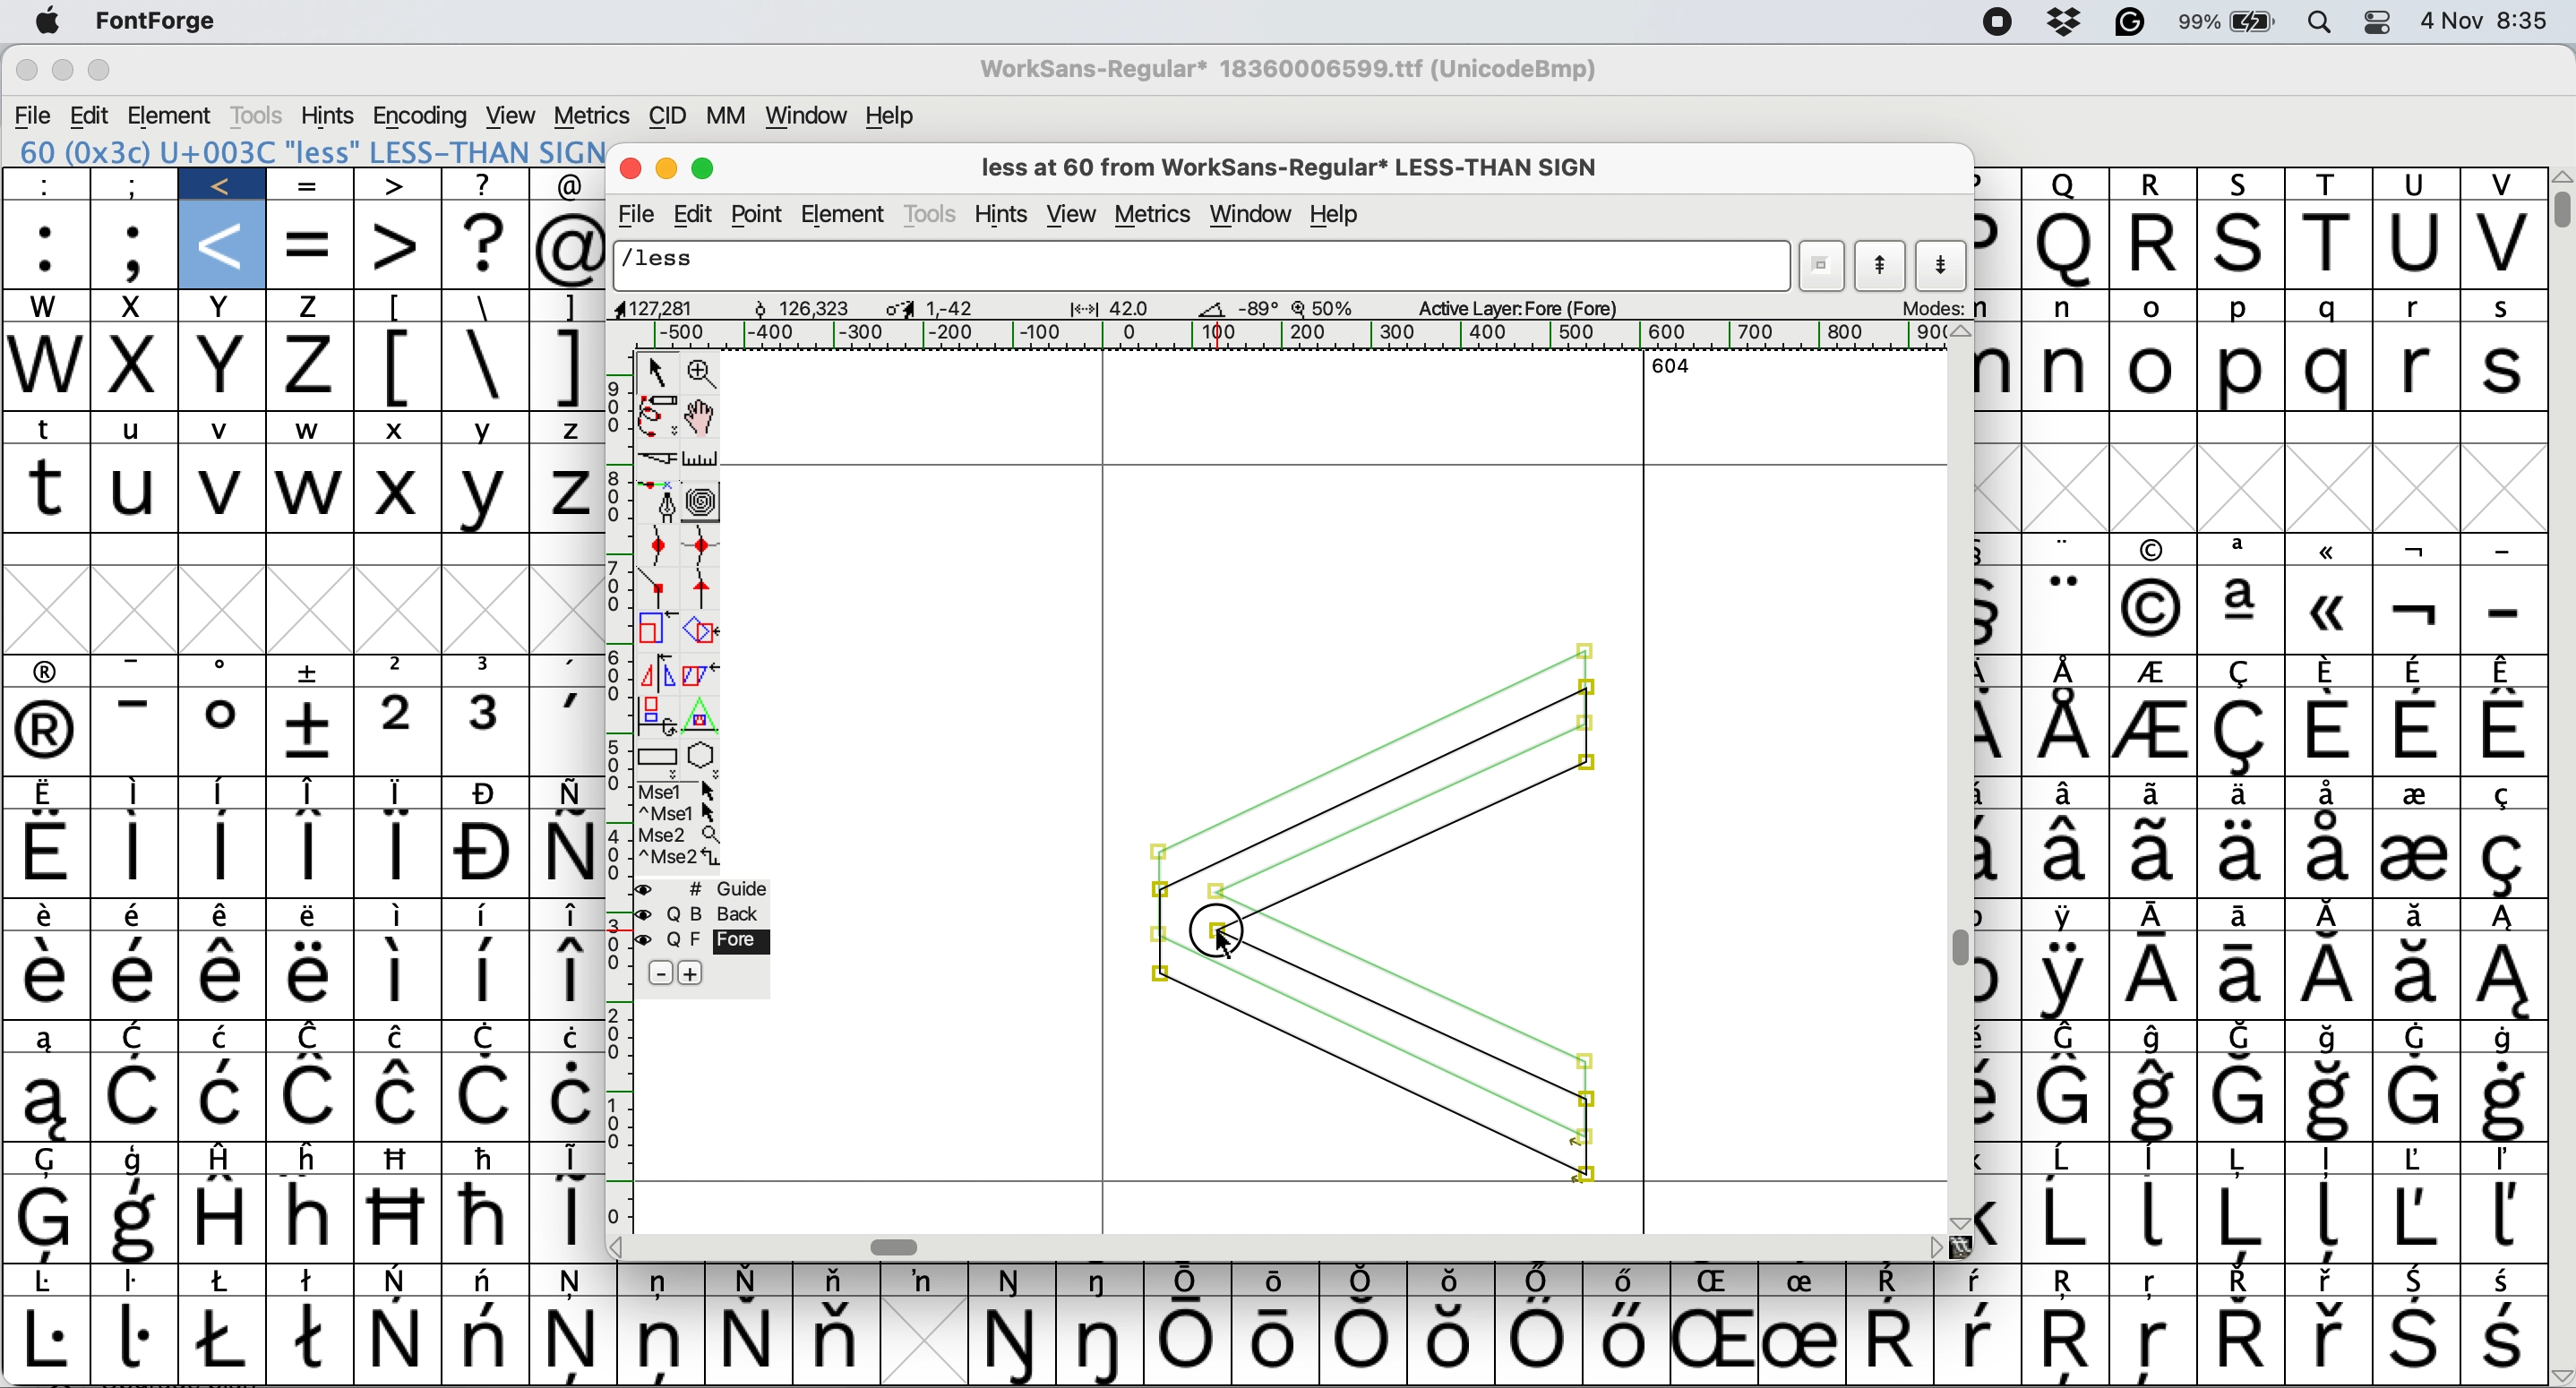  Describe the element at coordinates (718, 886) in the screenshot. I see `guide` at that location.